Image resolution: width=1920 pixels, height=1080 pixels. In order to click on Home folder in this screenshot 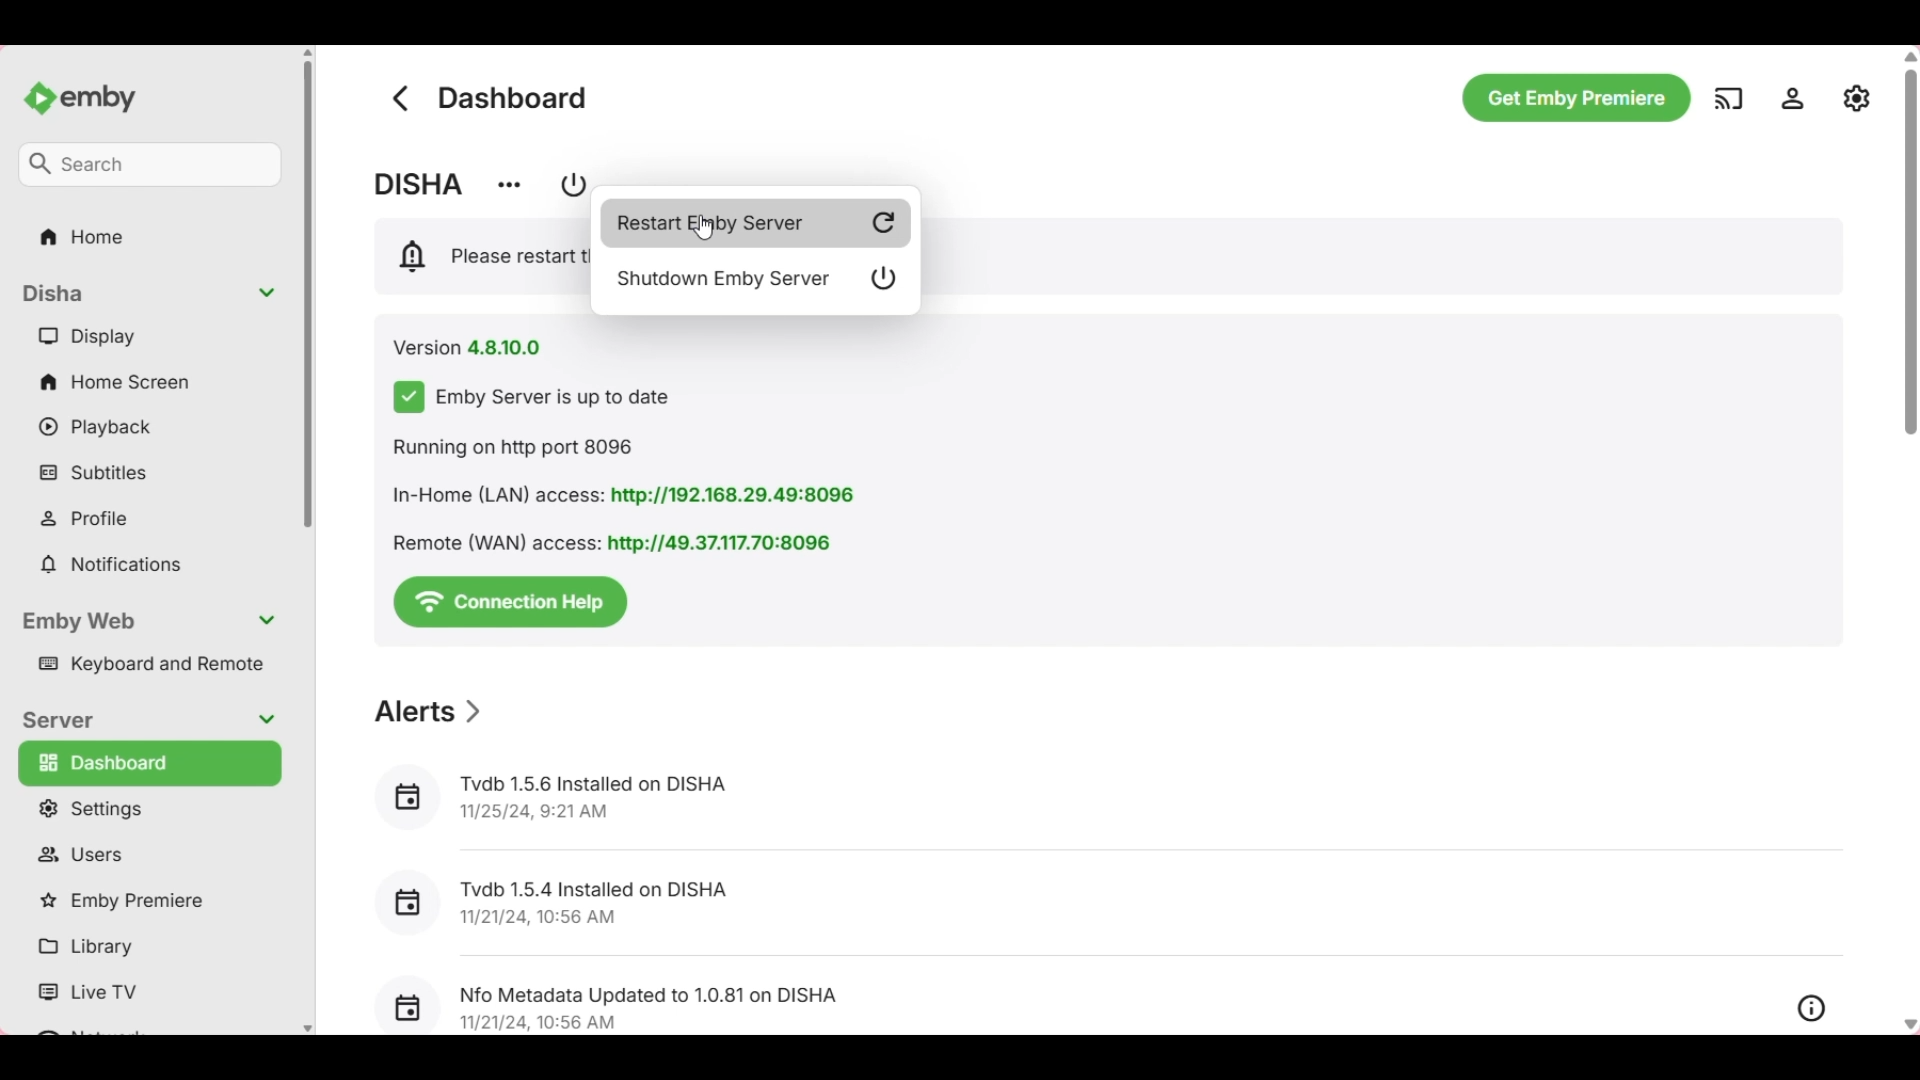, I will do `click(151, 236)`.